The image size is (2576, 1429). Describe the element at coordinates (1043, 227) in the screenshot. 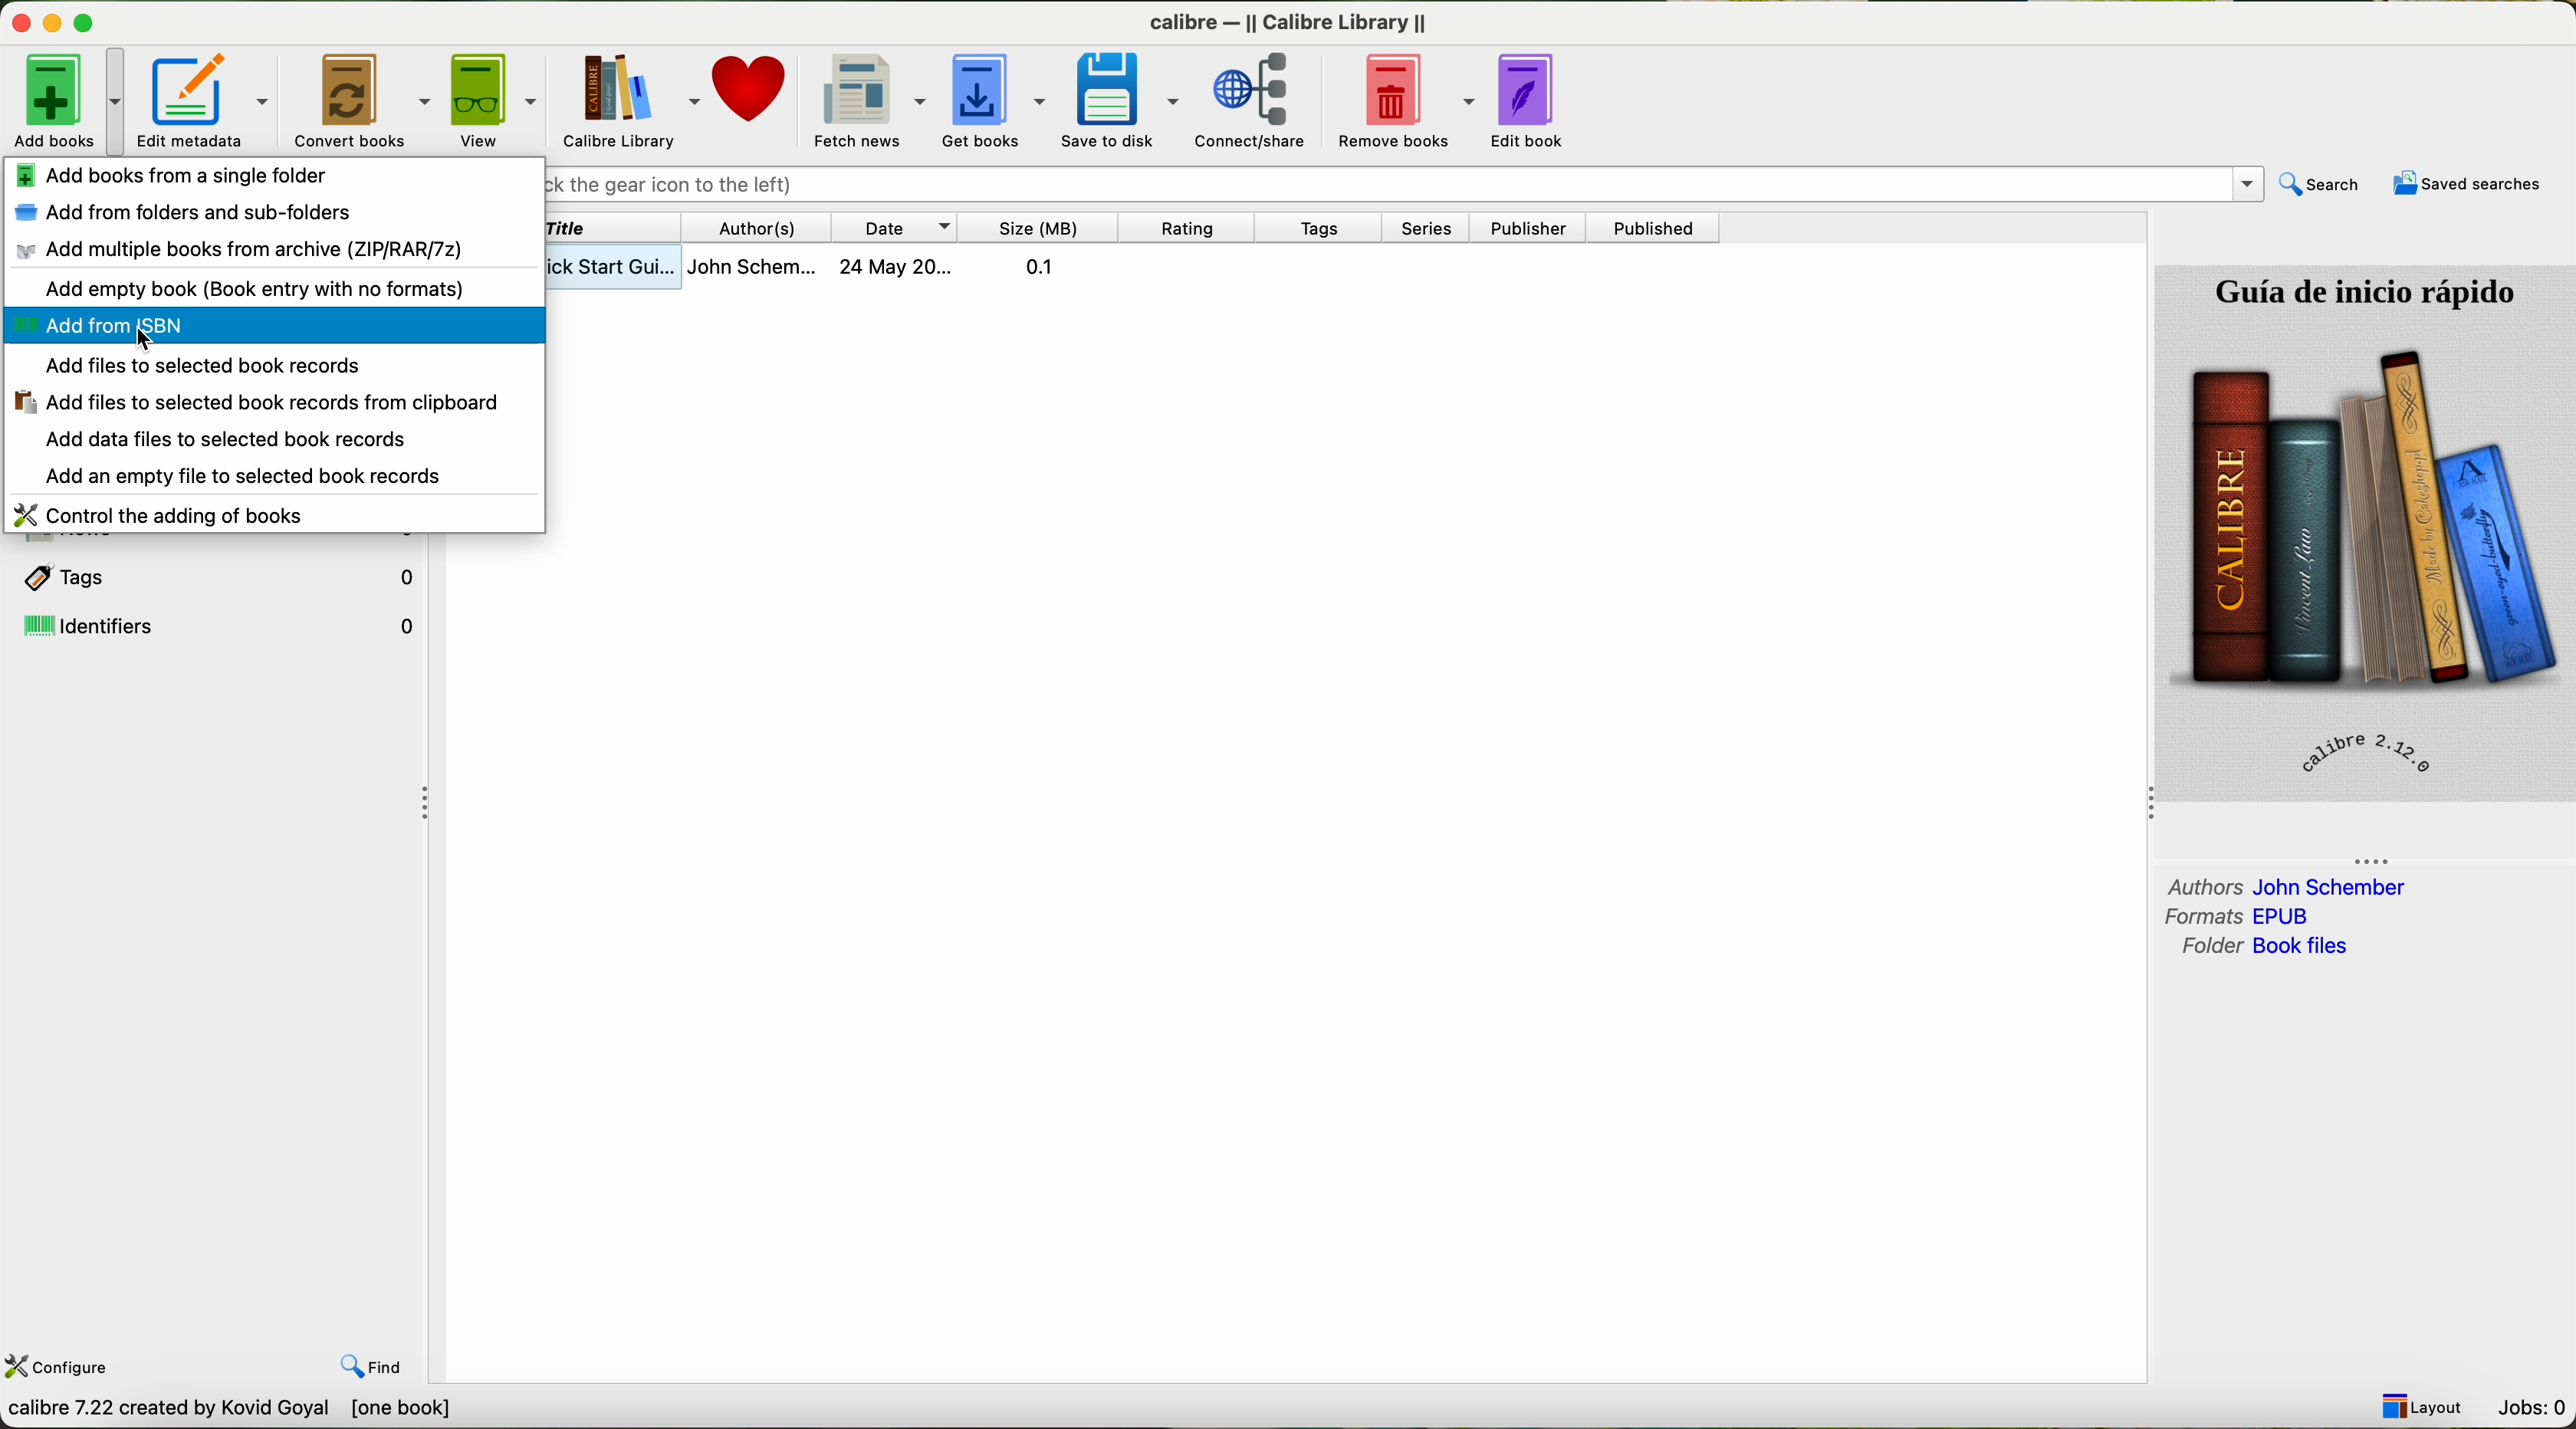

I see `size` at that location.